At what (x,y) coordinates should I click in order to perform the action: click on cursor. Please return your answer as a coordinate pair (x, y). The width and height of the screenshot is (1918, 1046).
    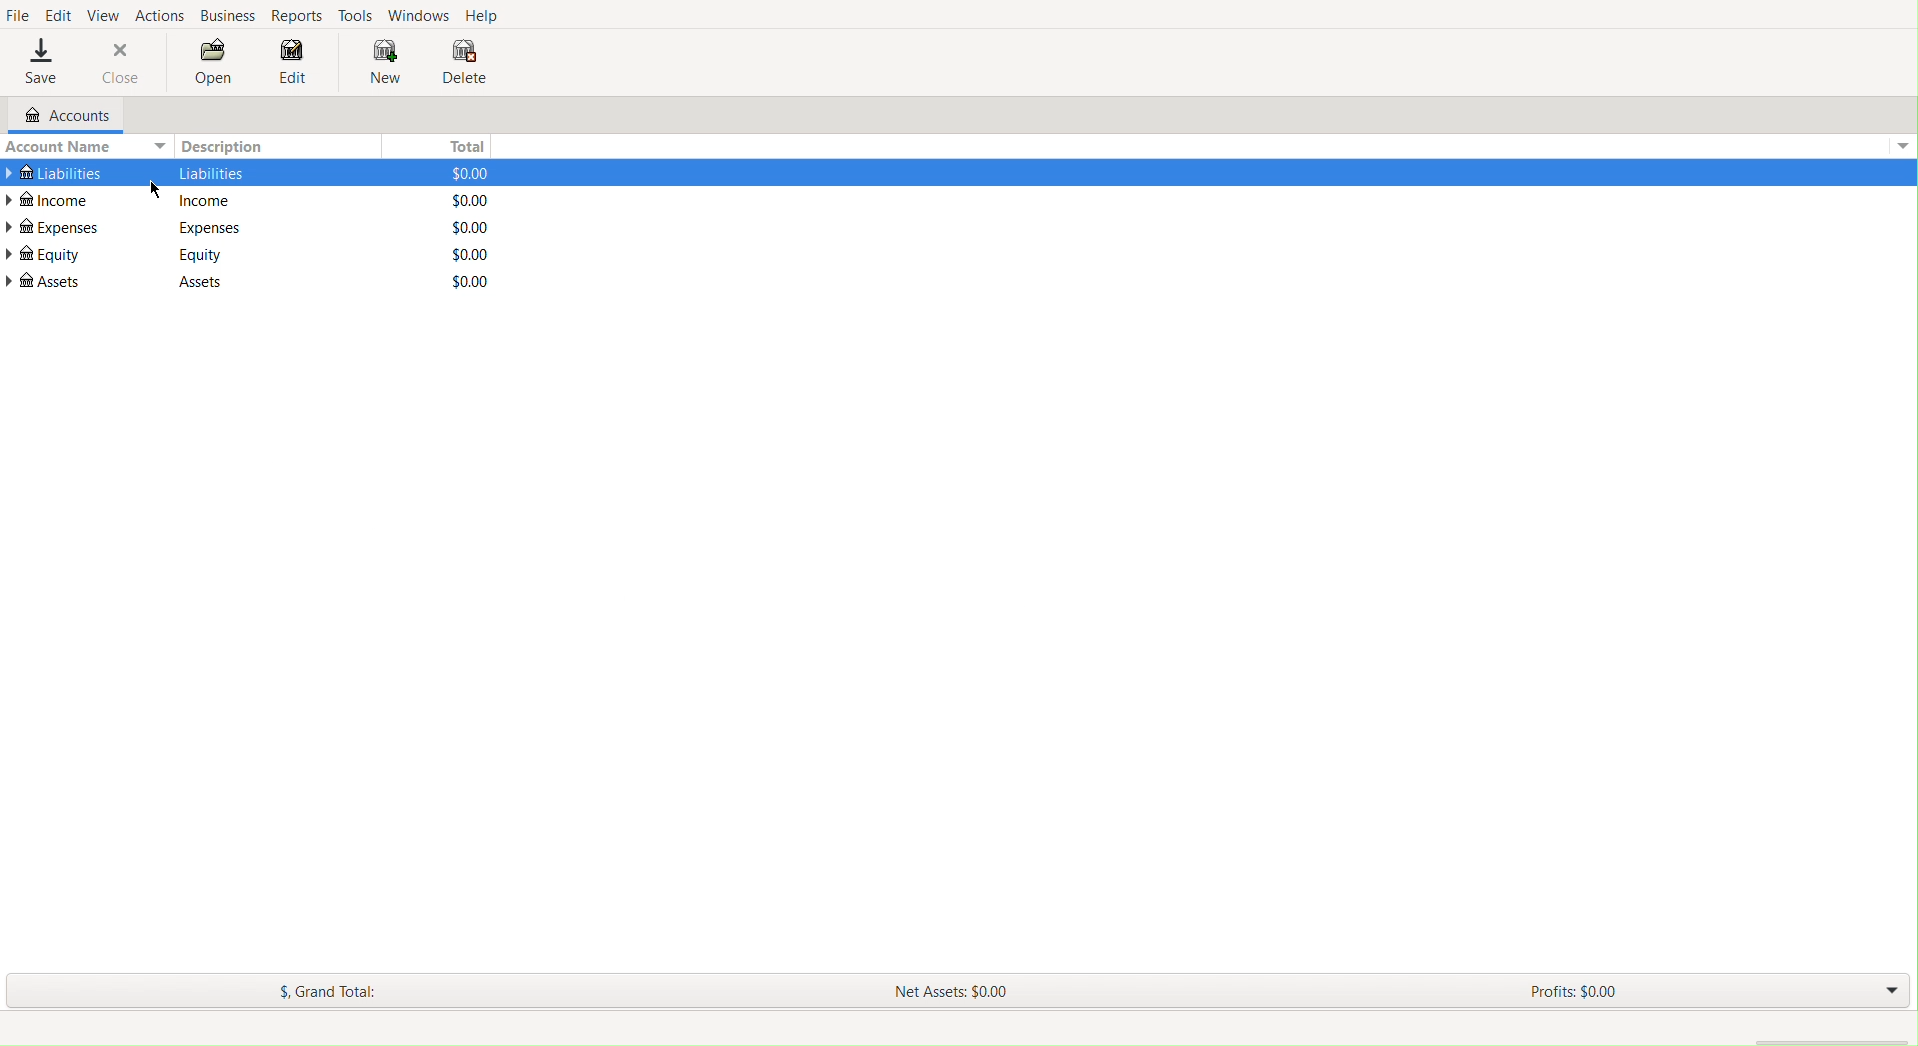
    Looking at the image, I should click on (155, 184).